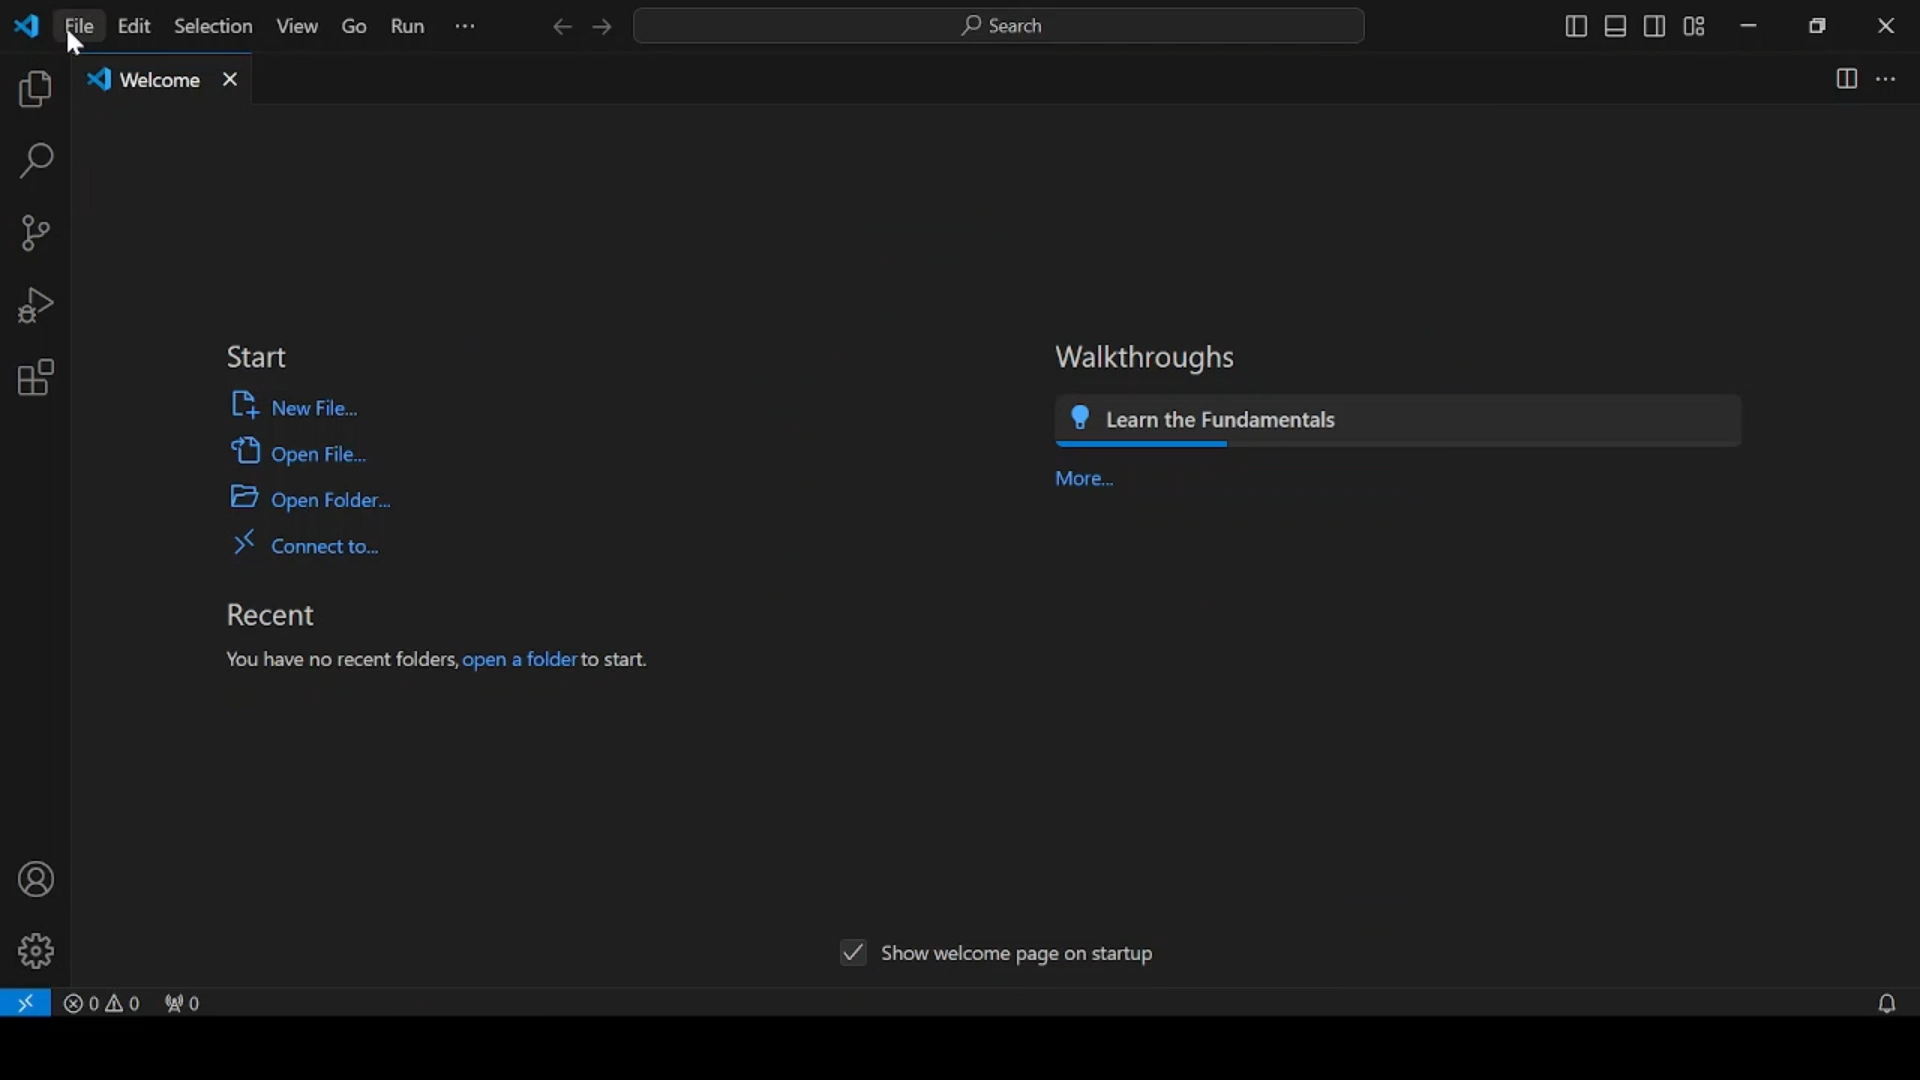  Describe the element at coordinates (295, 26) in the screenshot. I see `view` at that location.